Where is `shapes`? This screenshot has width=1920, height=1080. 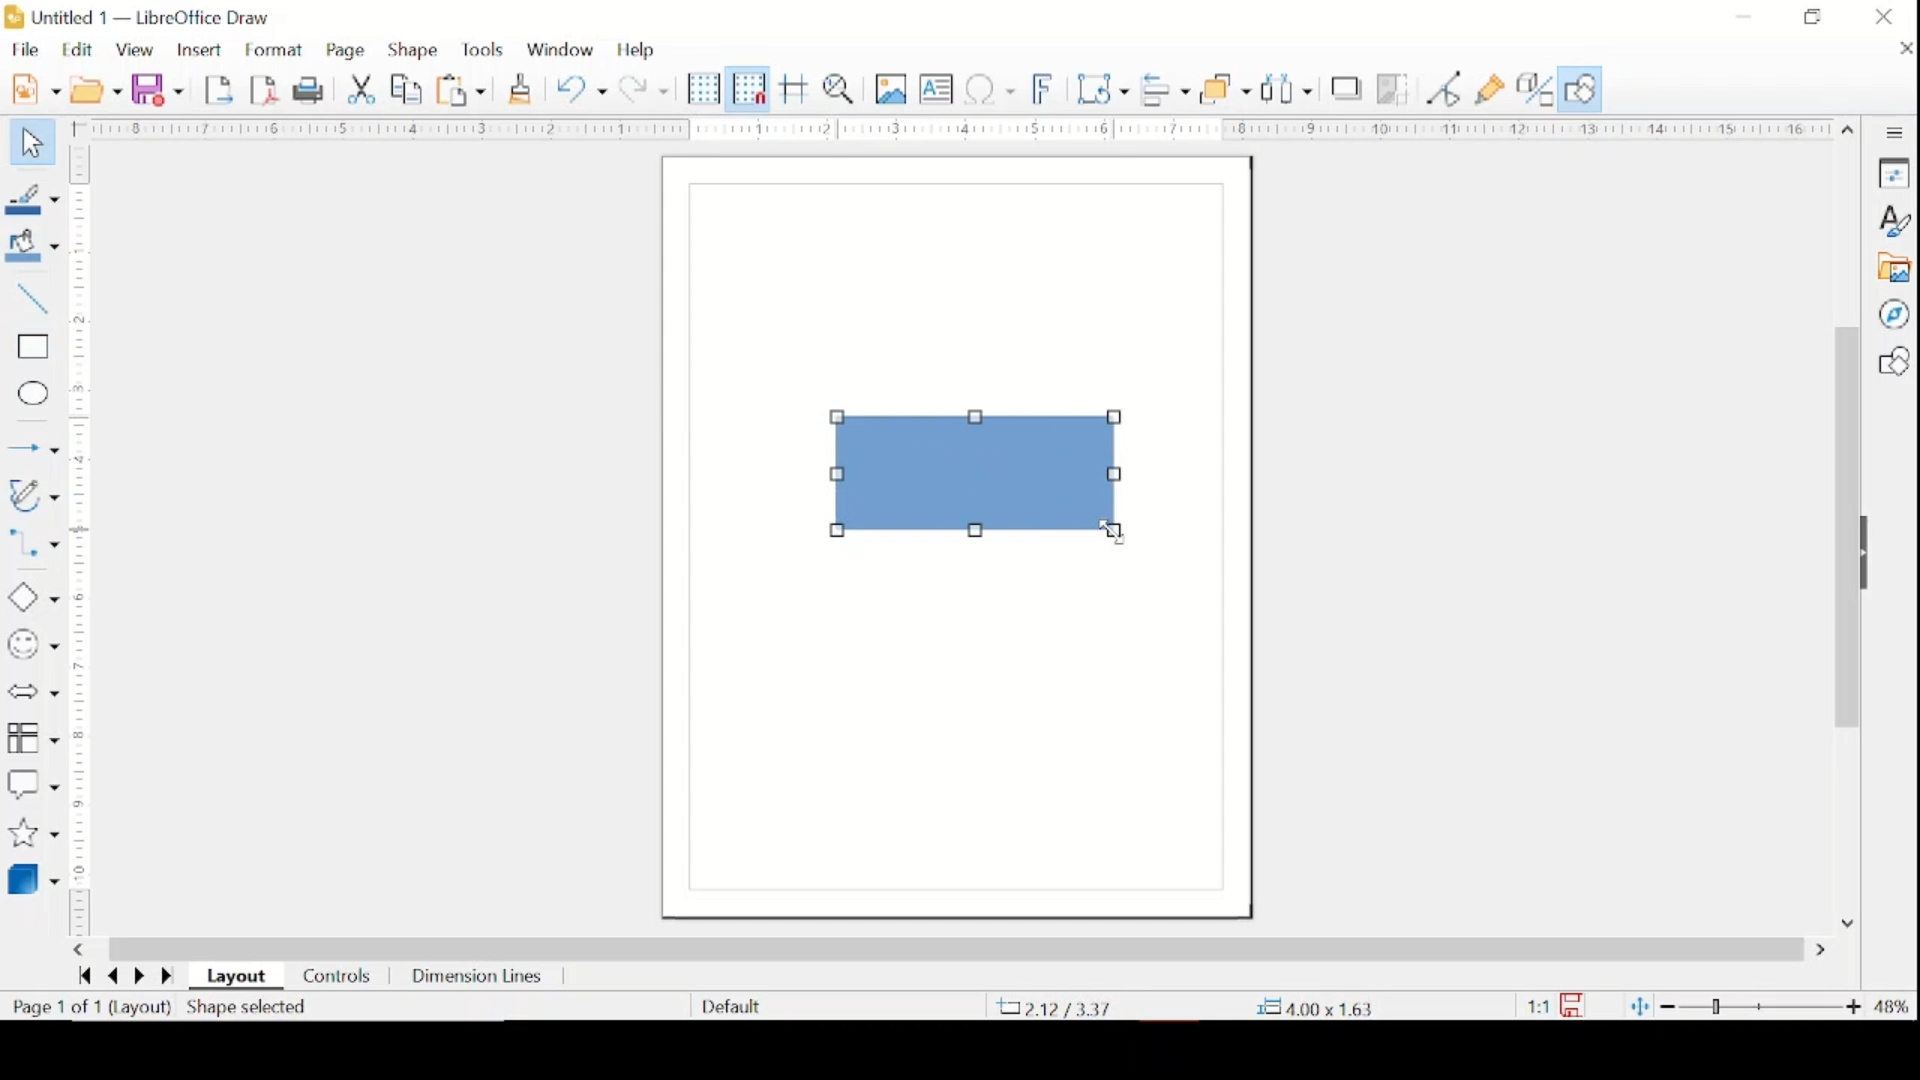 shapes is located at coordinates (1893, 361).